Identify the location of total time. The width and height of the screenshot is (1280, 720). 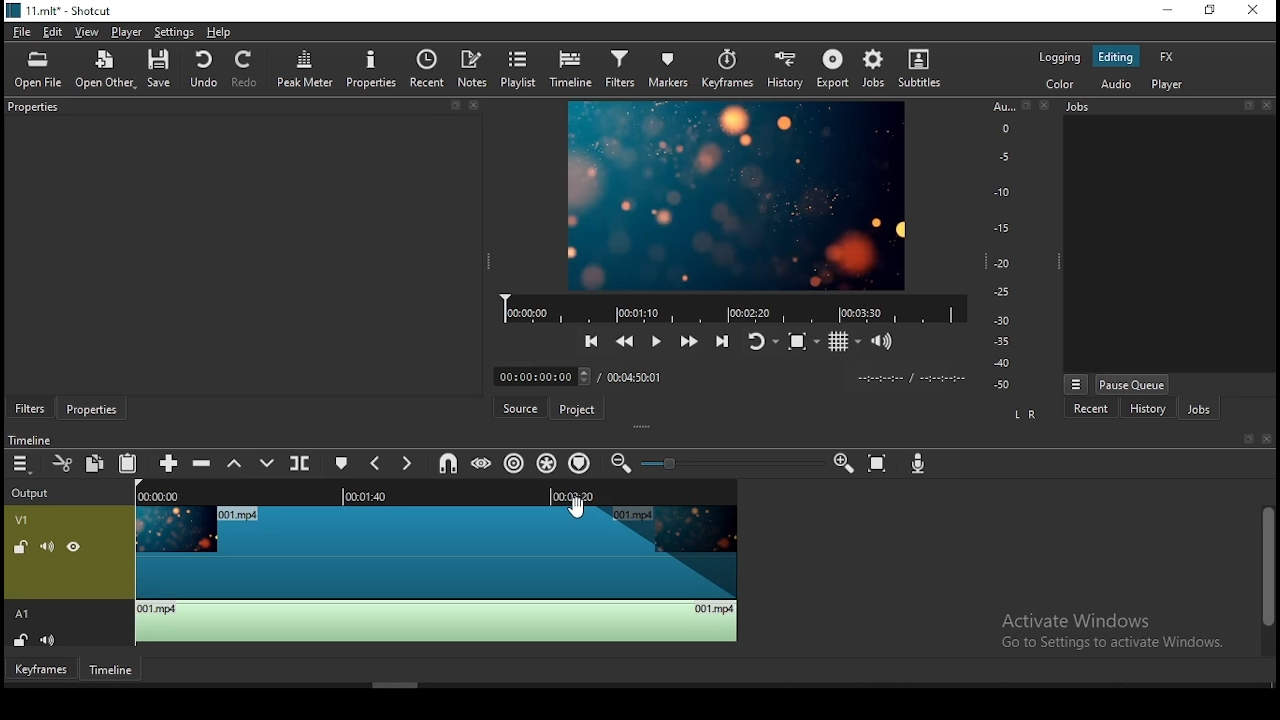
(639, 376).